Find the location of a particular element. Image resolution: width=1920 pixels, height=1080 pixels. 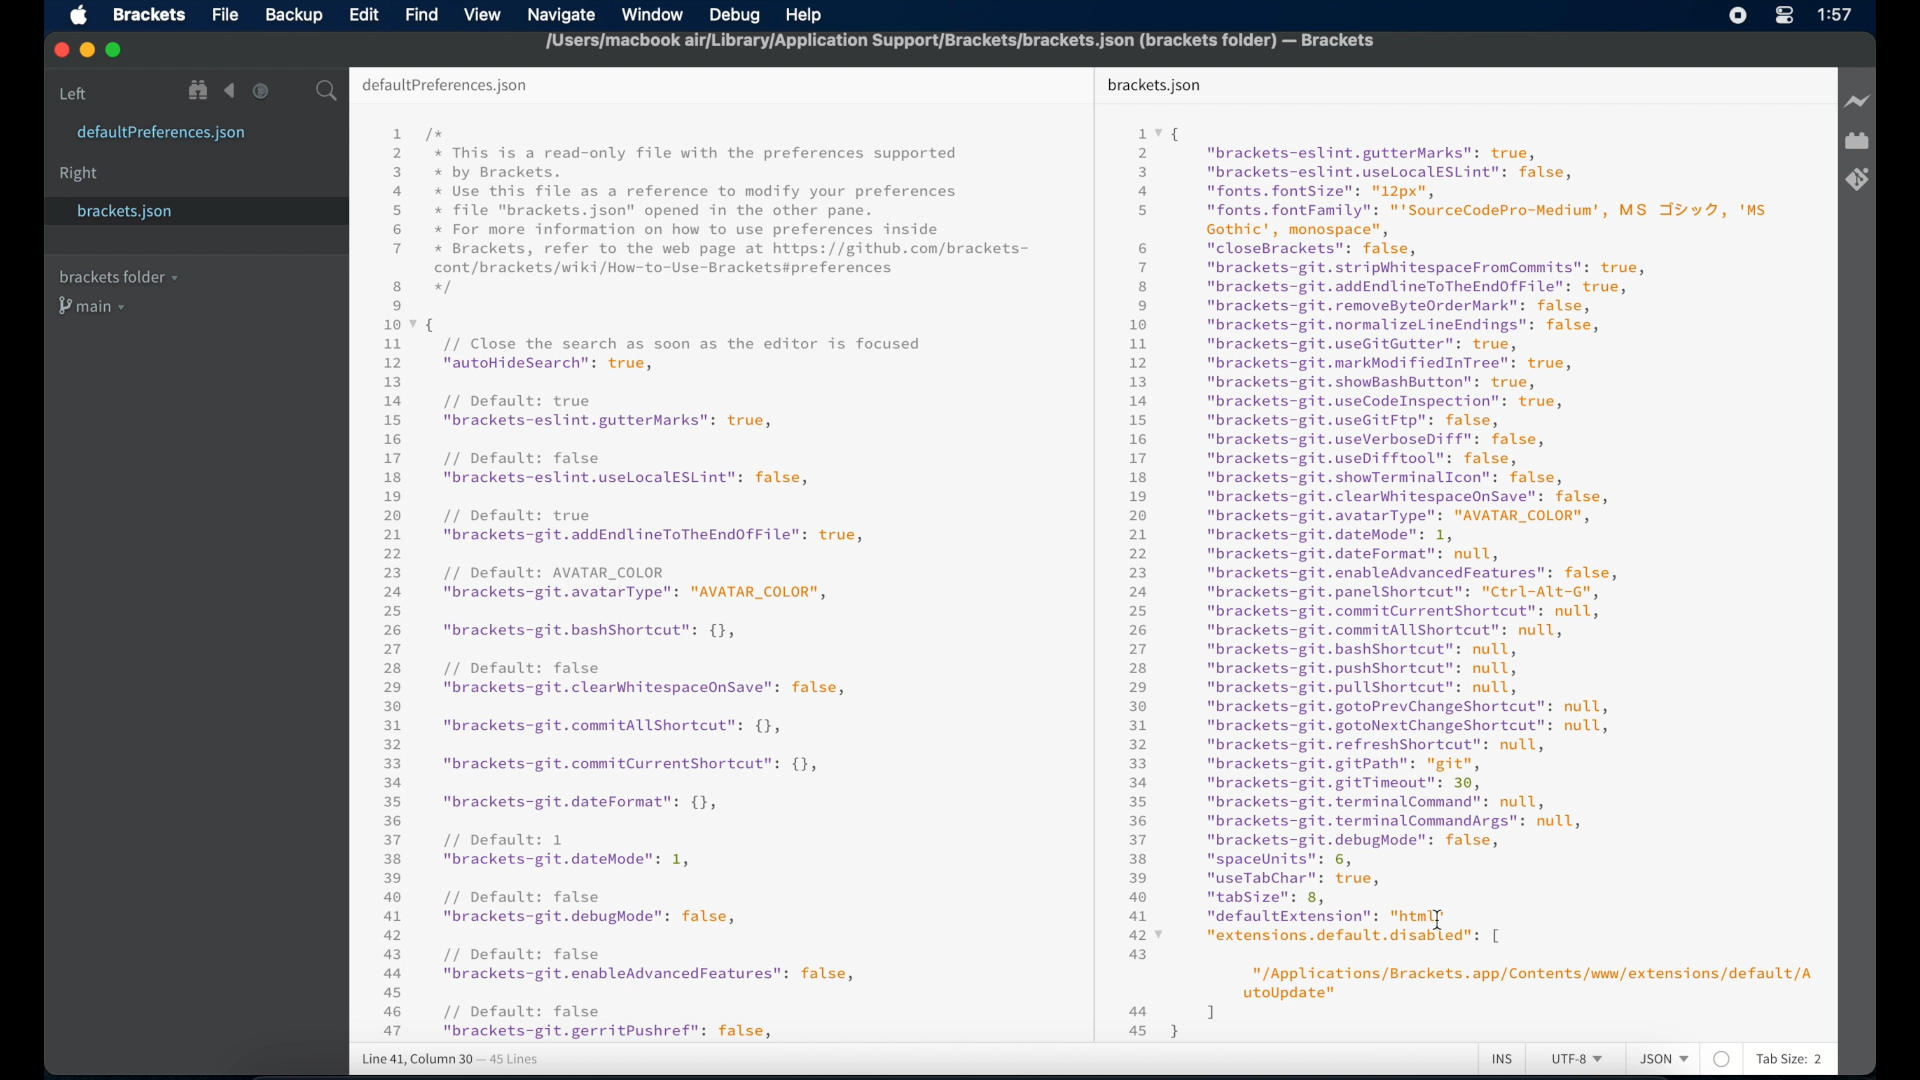

main is located at coordinates (95, 308).